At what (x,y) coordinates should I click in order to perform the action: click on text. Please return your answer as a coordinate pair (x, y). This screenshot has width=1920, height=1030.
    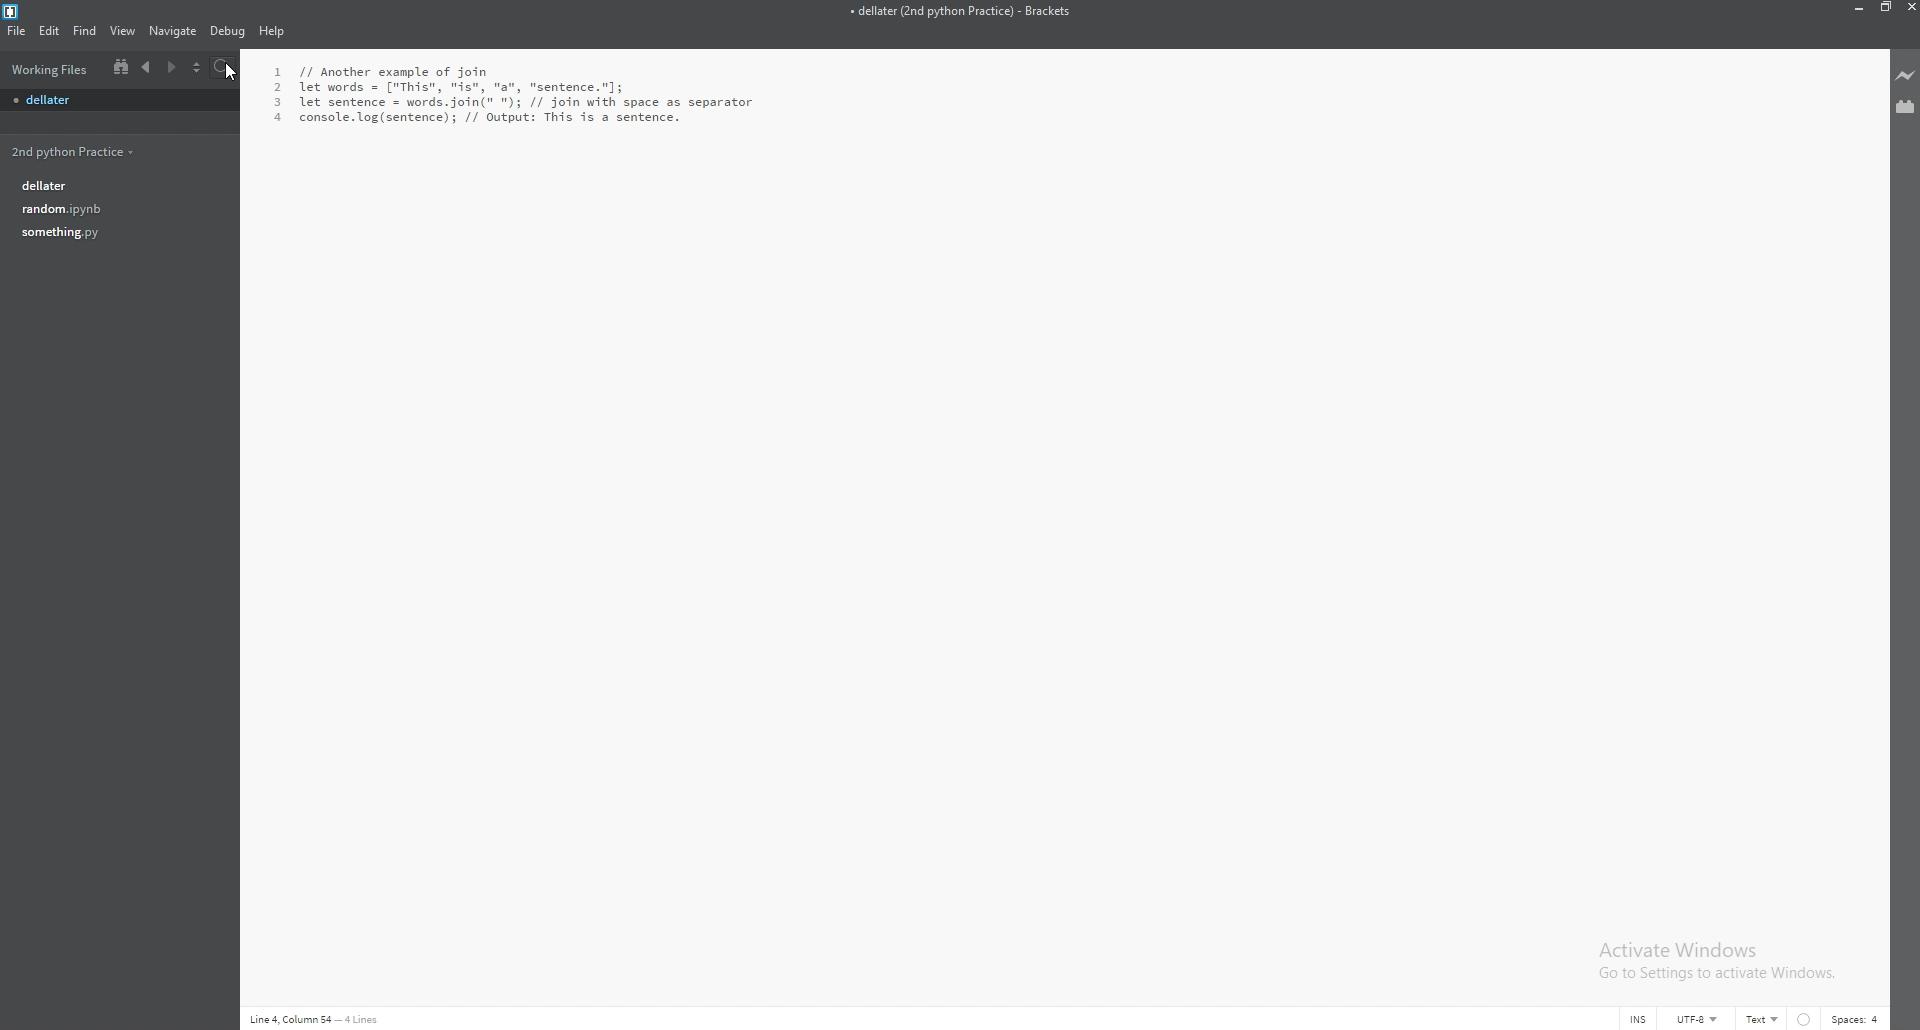
    Looking at the image, I should click on (1763, 1020).